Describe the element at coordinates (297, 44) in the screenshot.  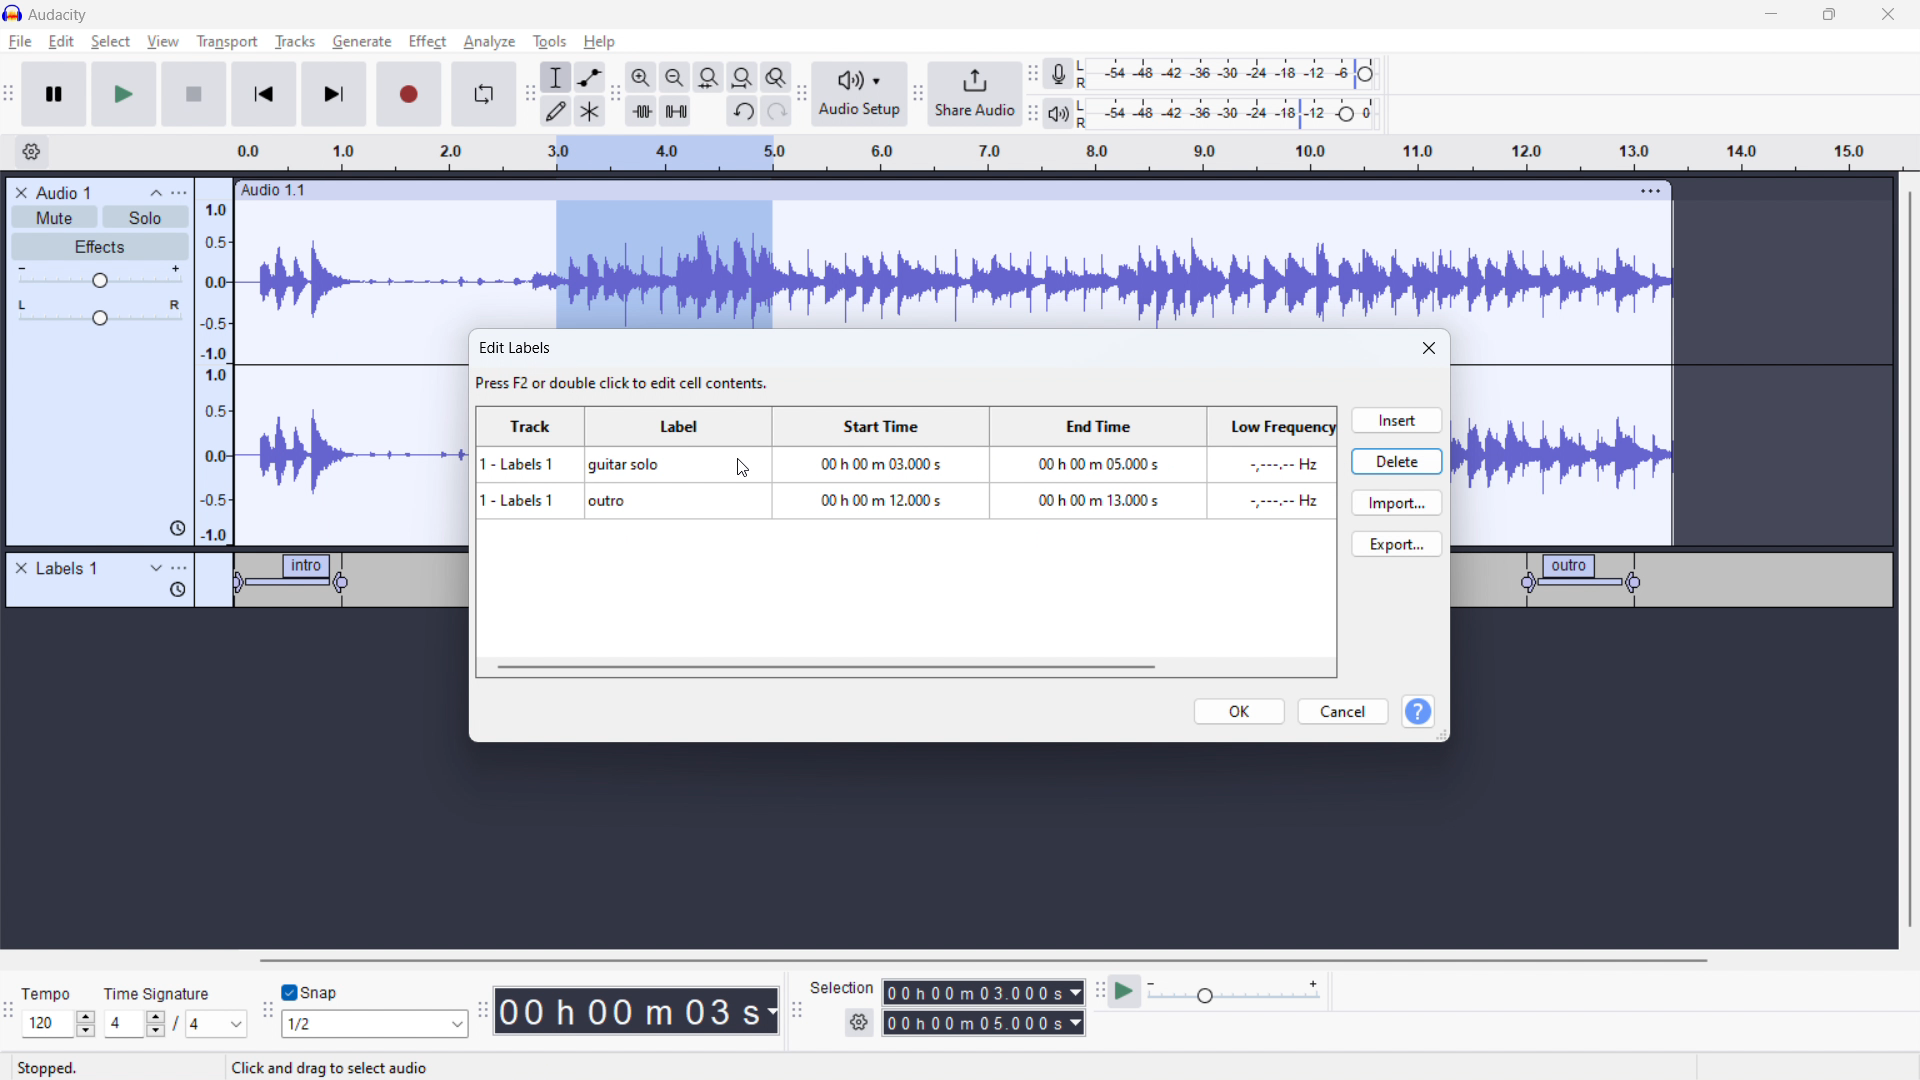
I see `tracks` at that location.